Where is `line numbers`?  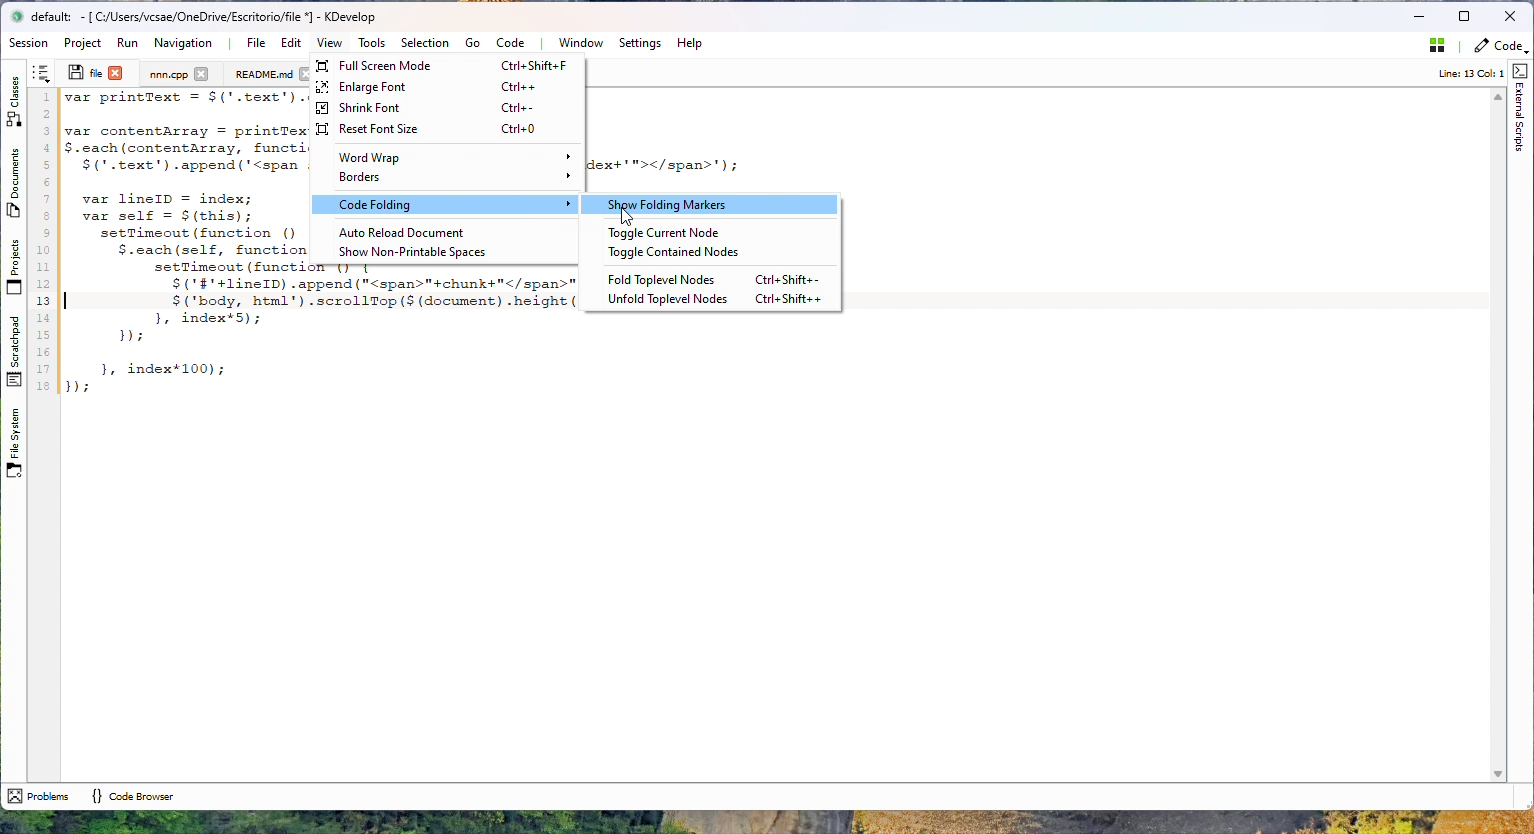
line numbers is located at coordinates (43, 243).